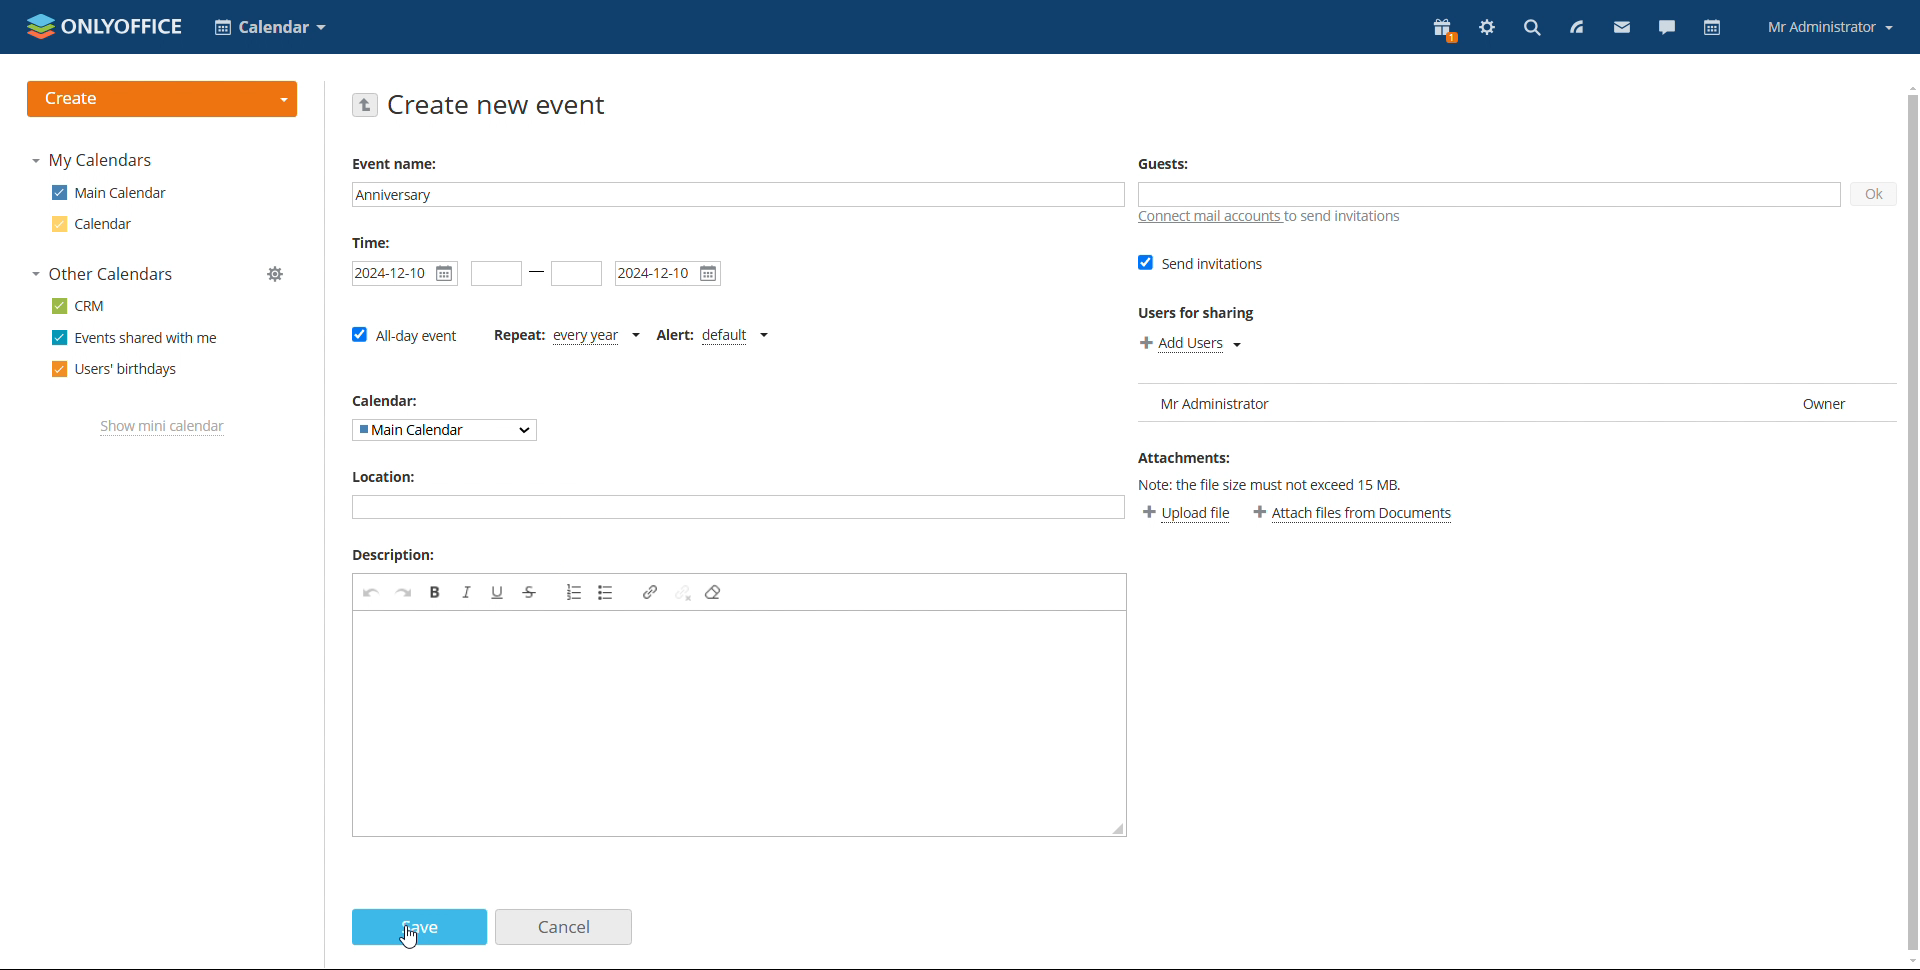 This screenshot has width=1920, height=970. I want to click on redo, so click(404, 591).